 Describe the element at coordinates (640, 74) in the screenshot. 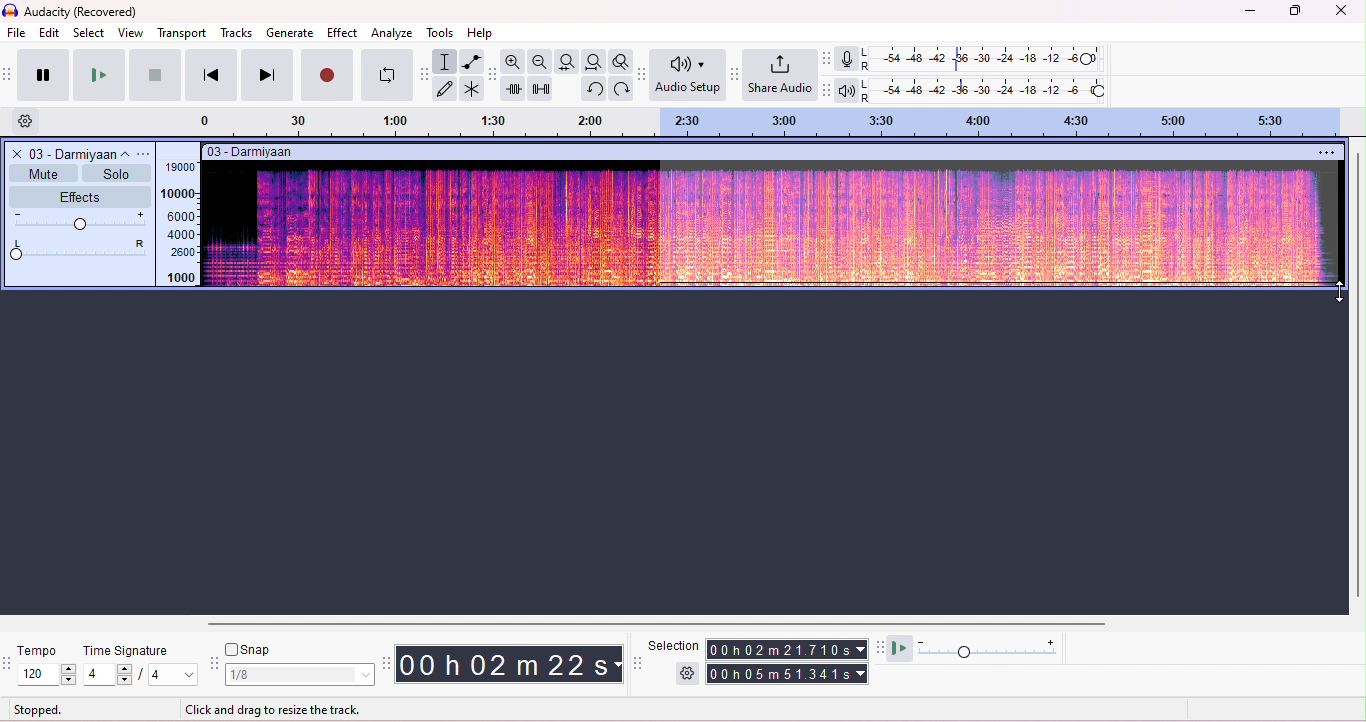

I see `audio setup tool bar` at that location.